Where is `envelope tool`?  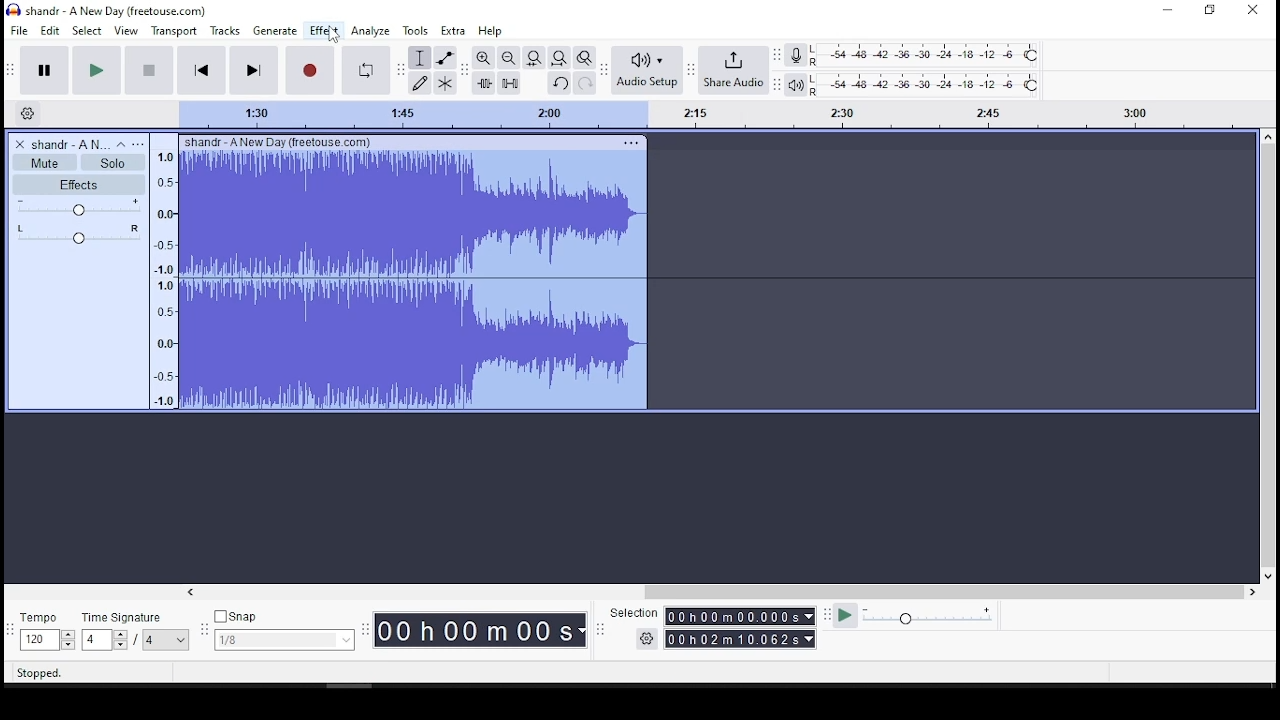
envelope tool is located at coordinates (445, 58).